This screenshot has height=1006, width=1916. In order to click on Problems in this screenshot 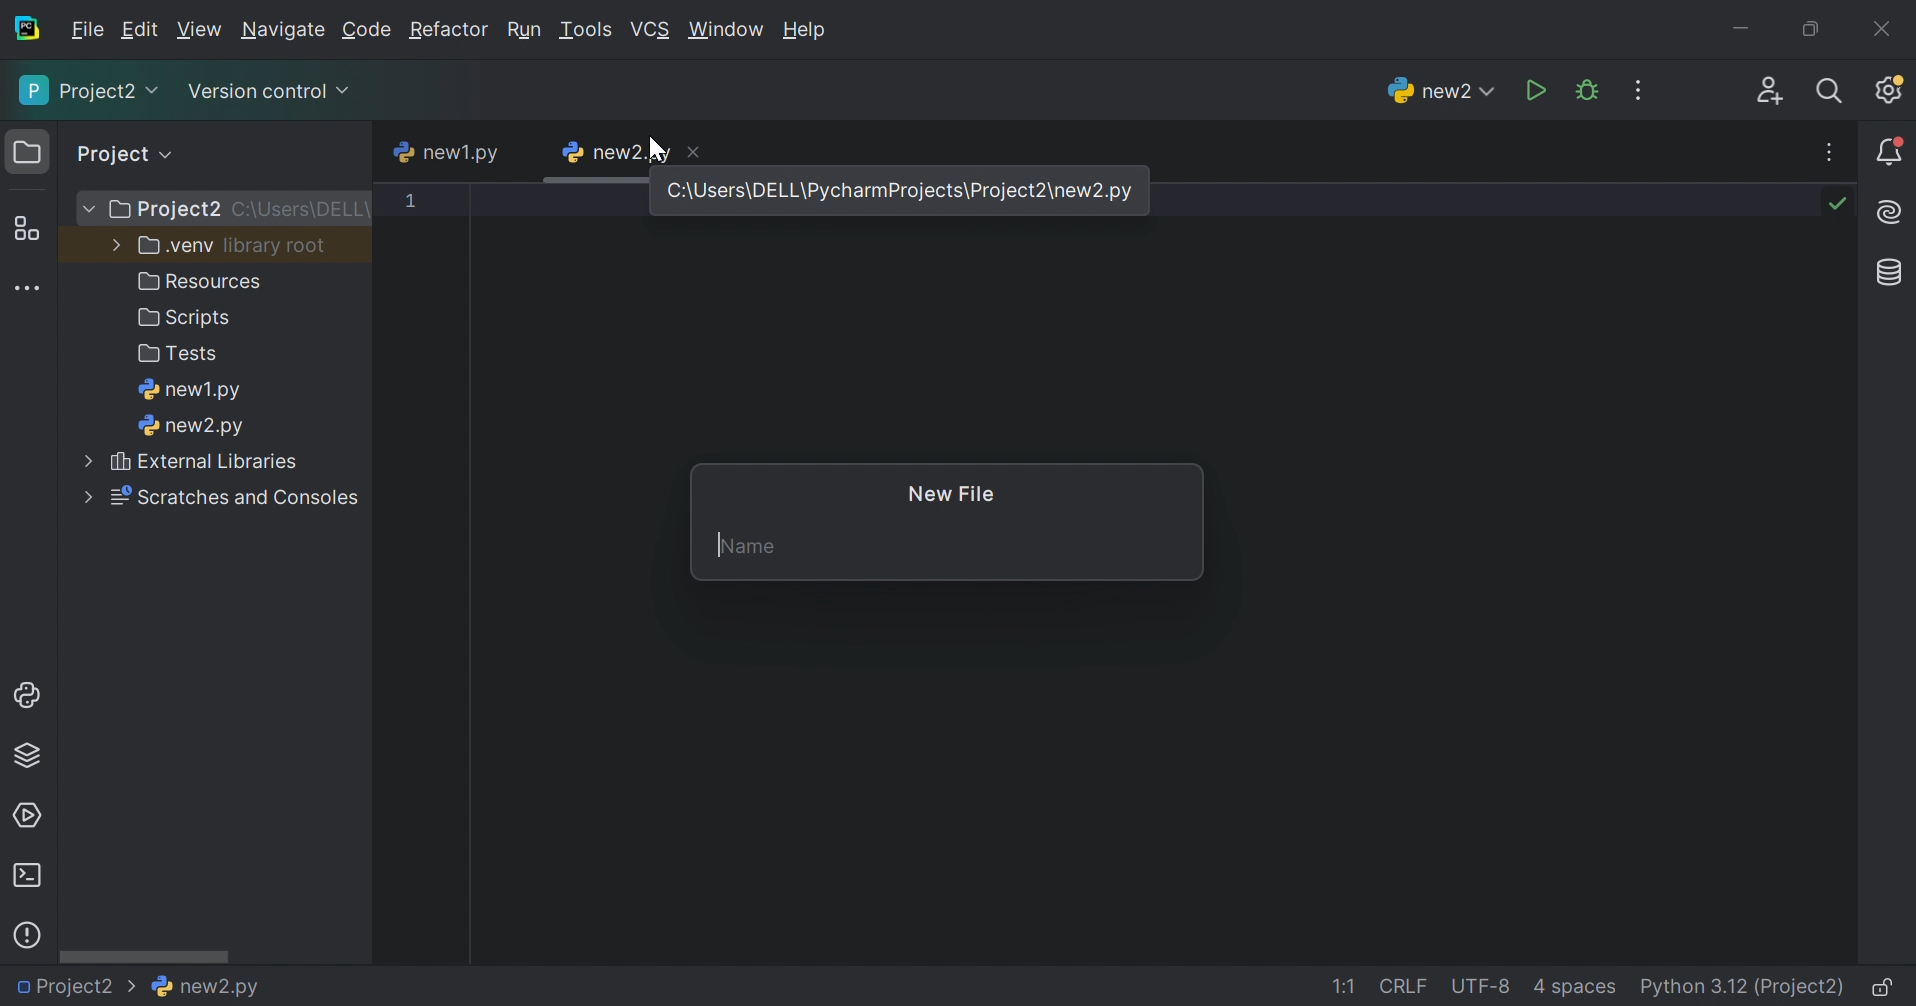, I will do `click(30, 932)`.